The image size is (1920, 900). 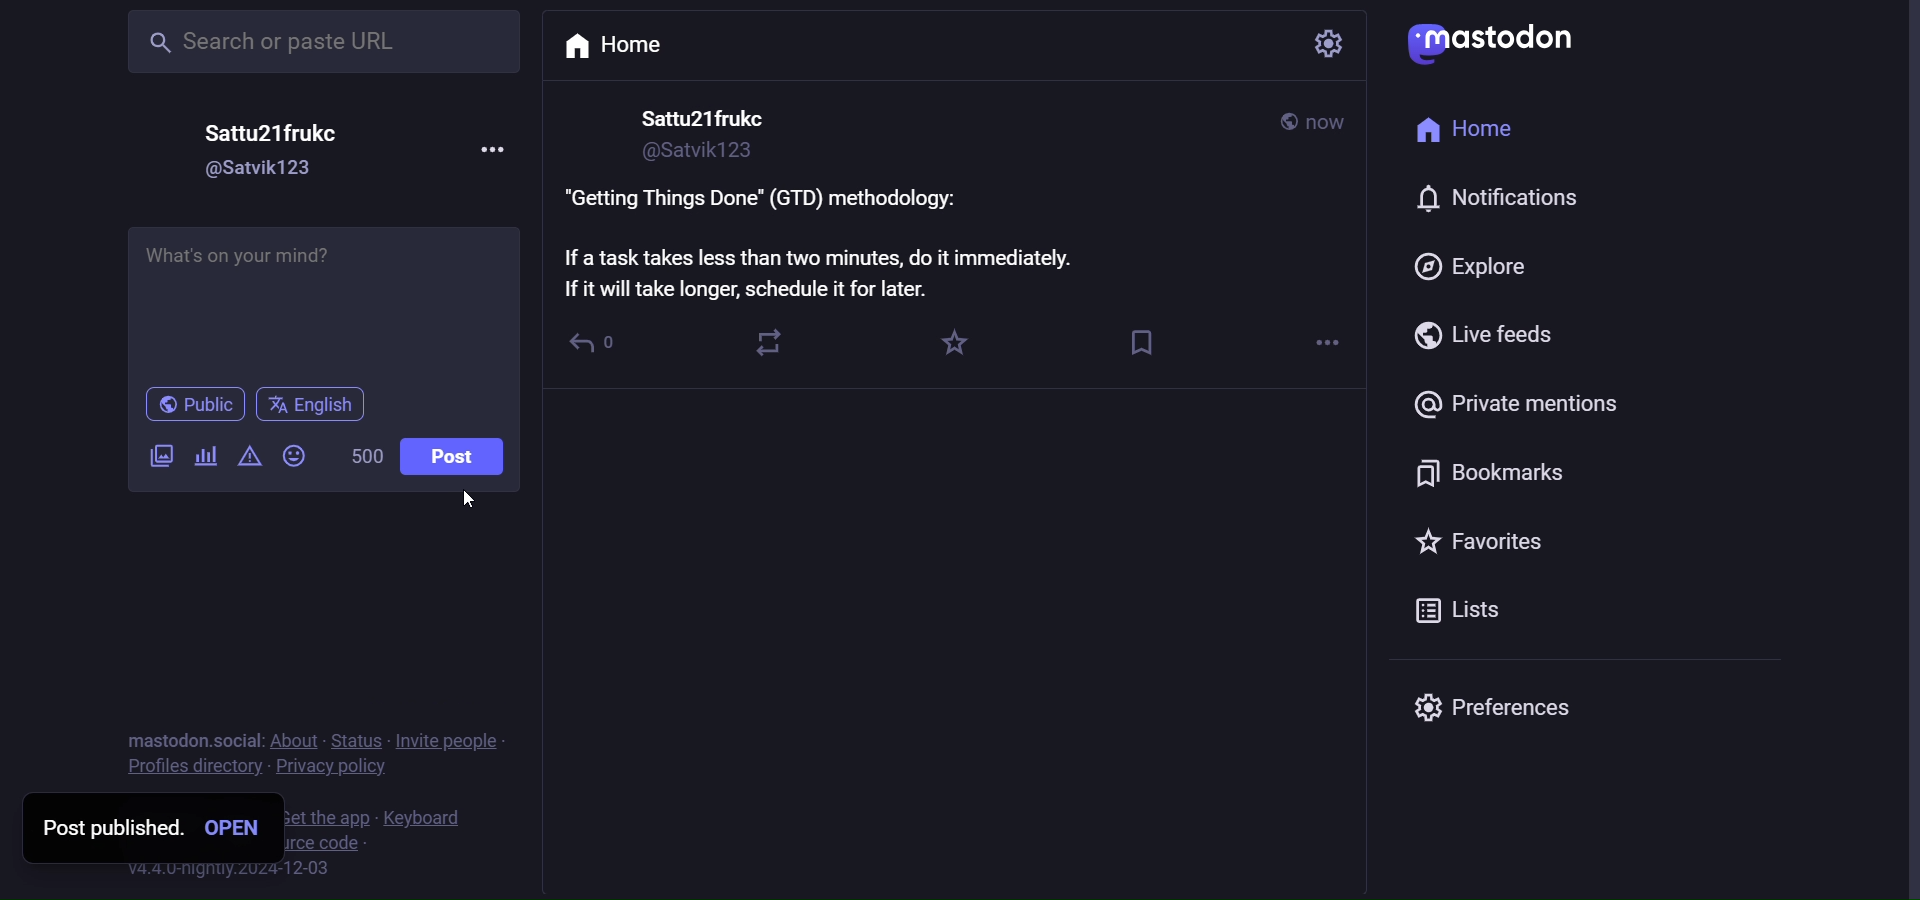 I want to click on live feed, so click(x=1492, y=335).